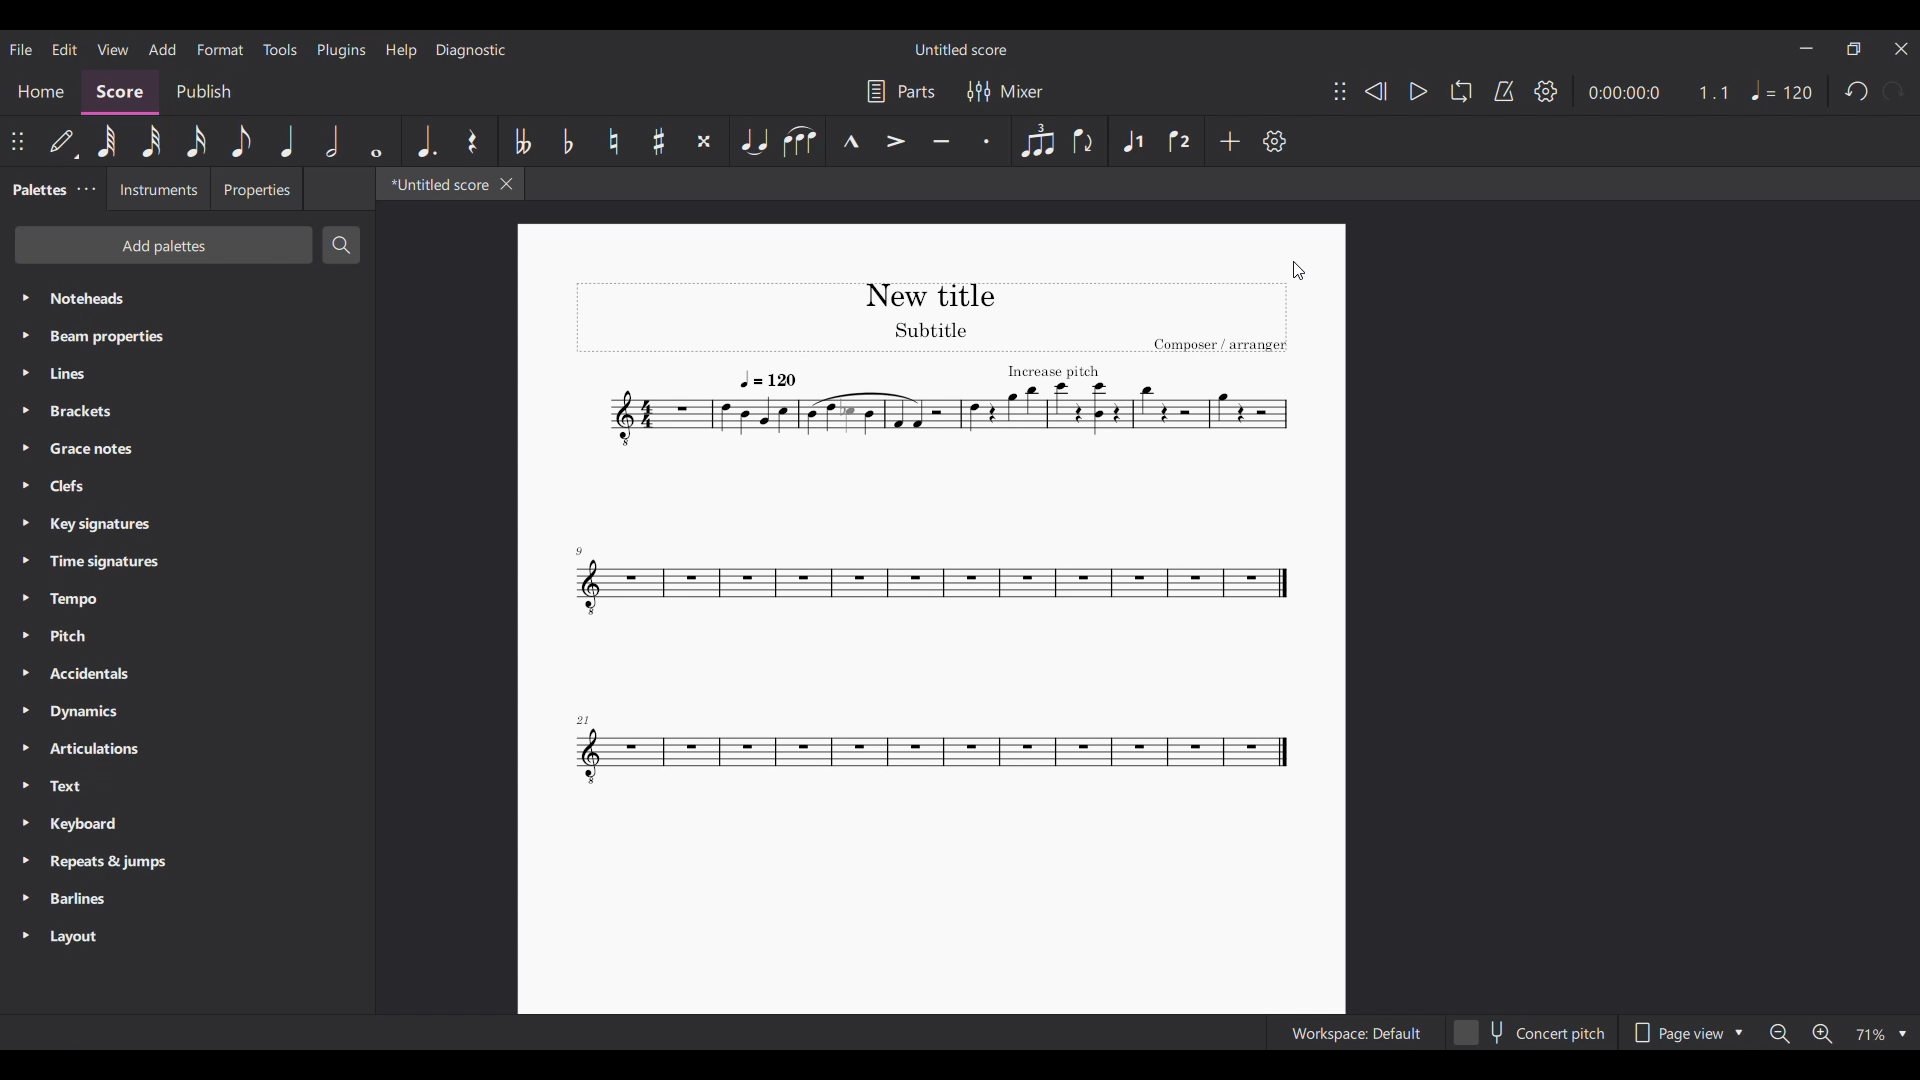  Describe the element at coordinates (851, 142) in the screenshot. I see `Marcato` at that location.